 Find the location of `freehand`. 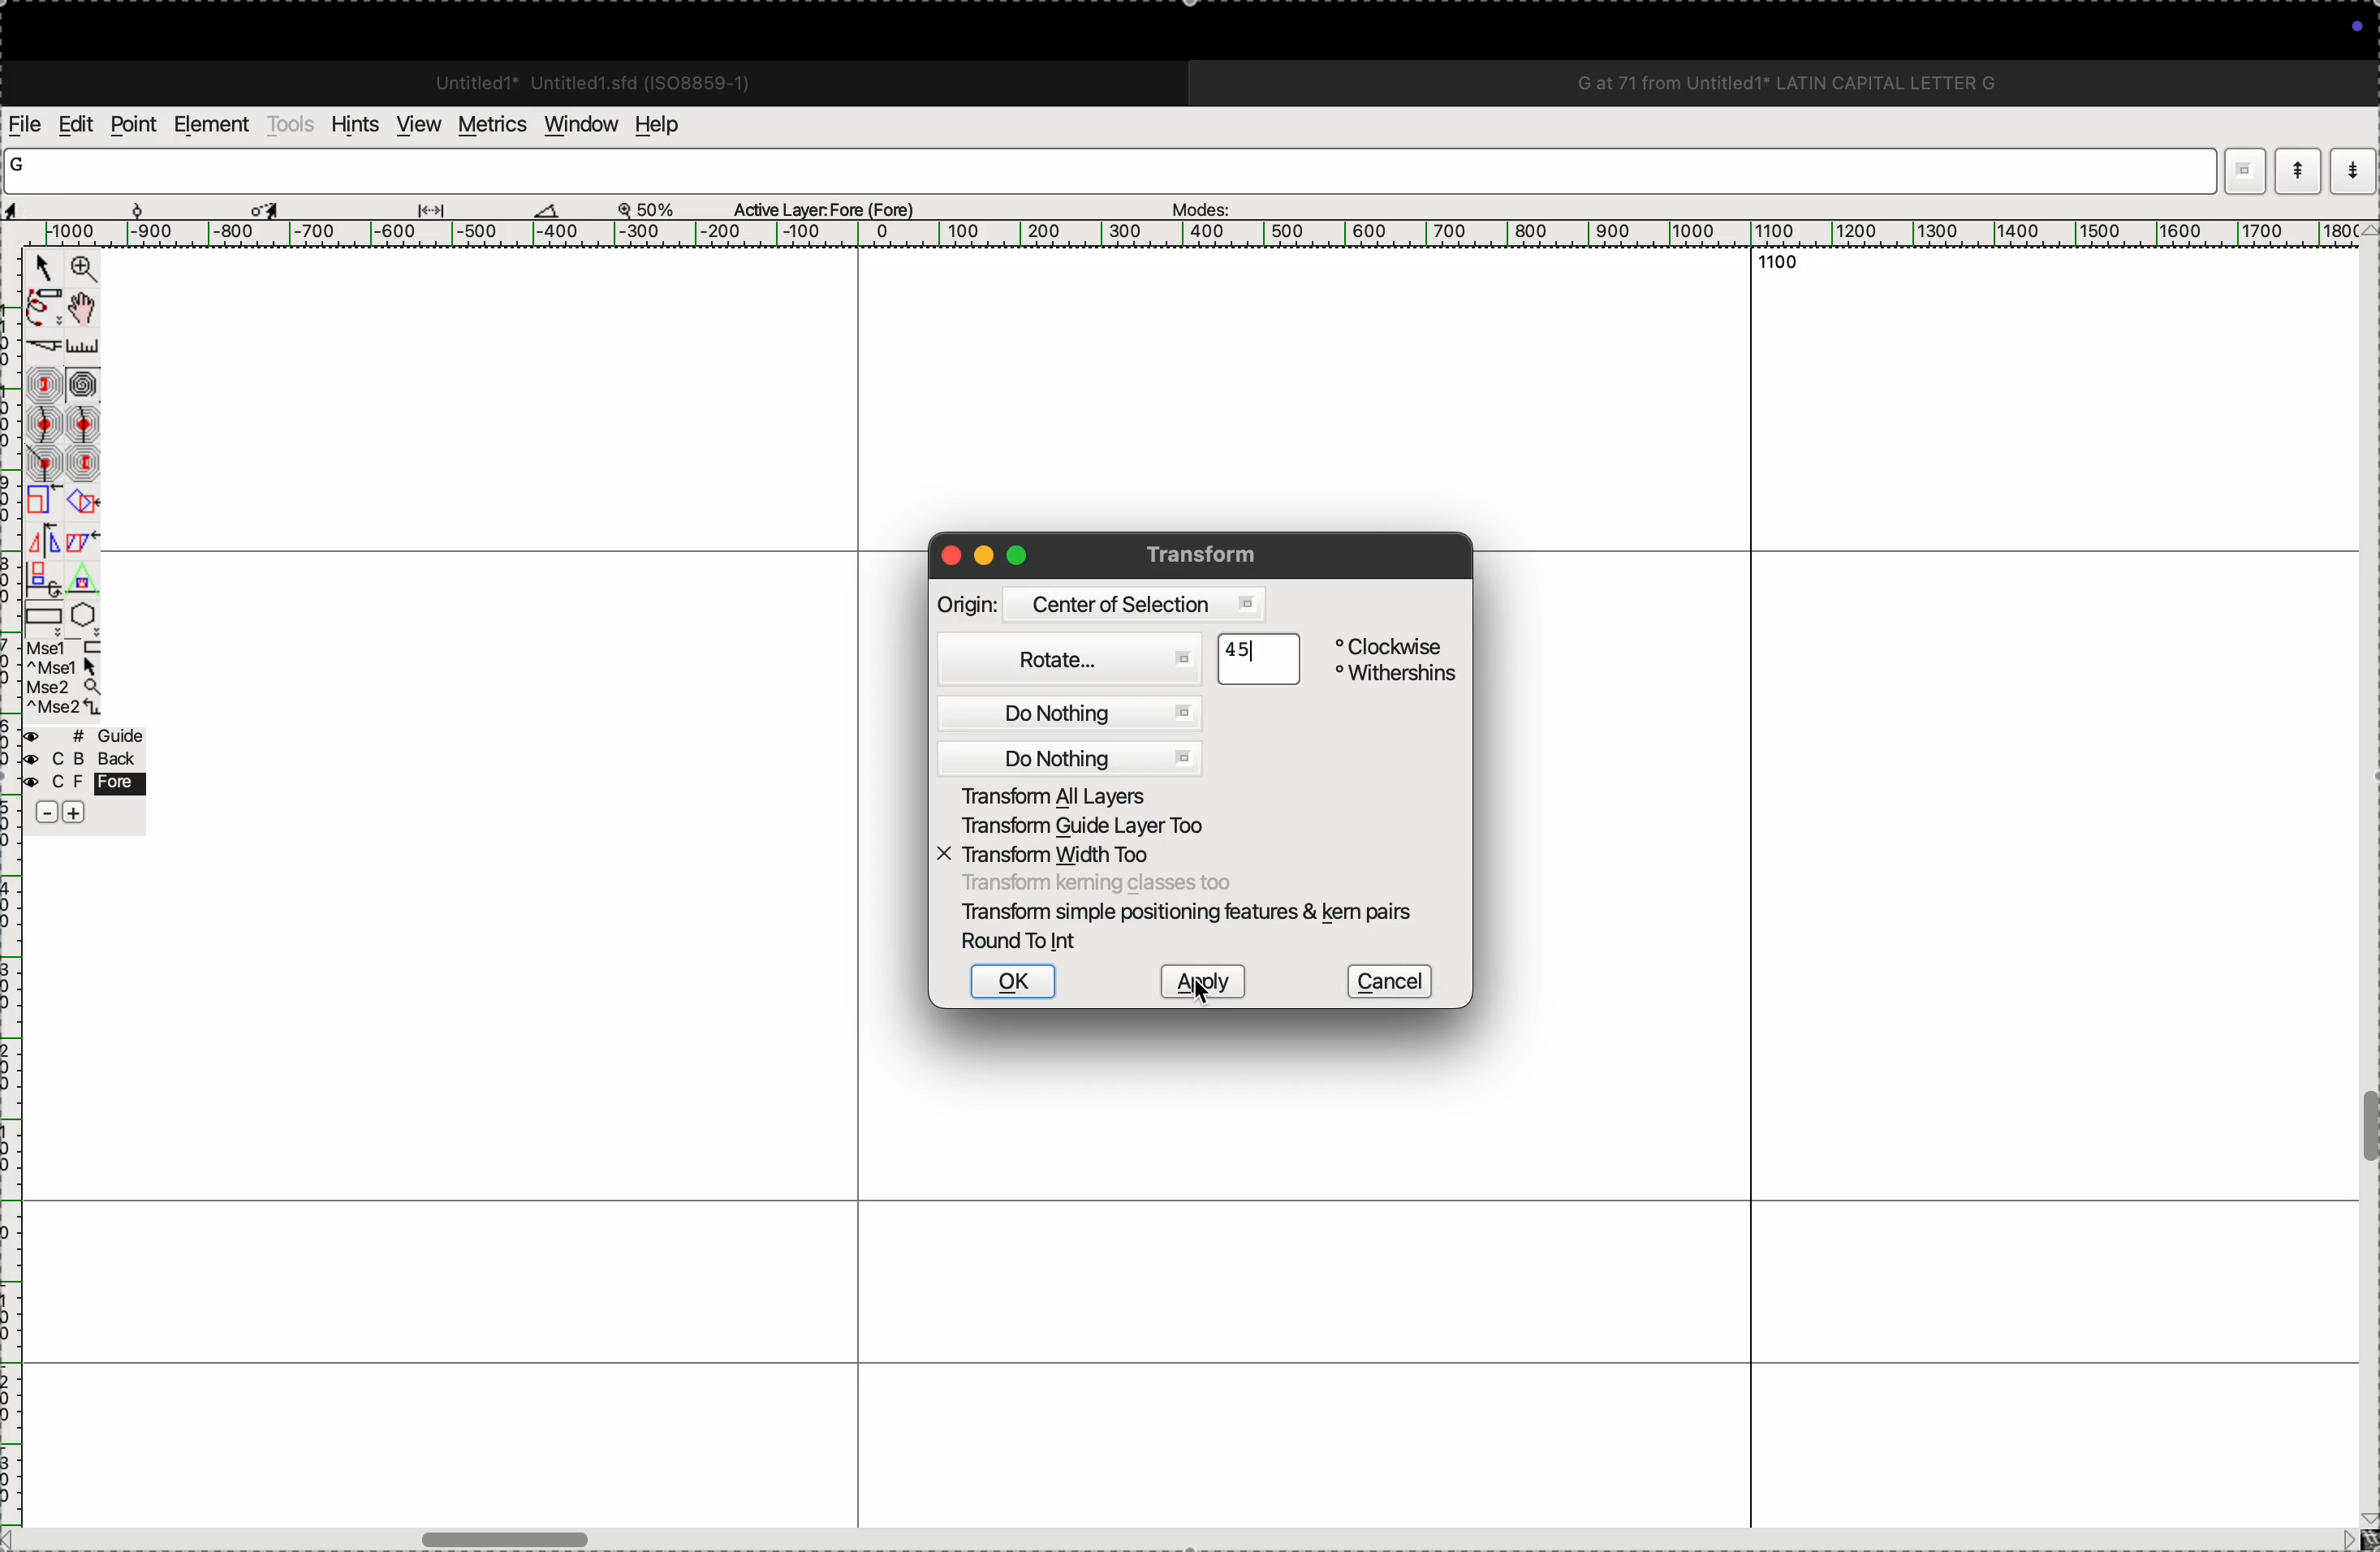

freehand is located at coordinates (44, 310).